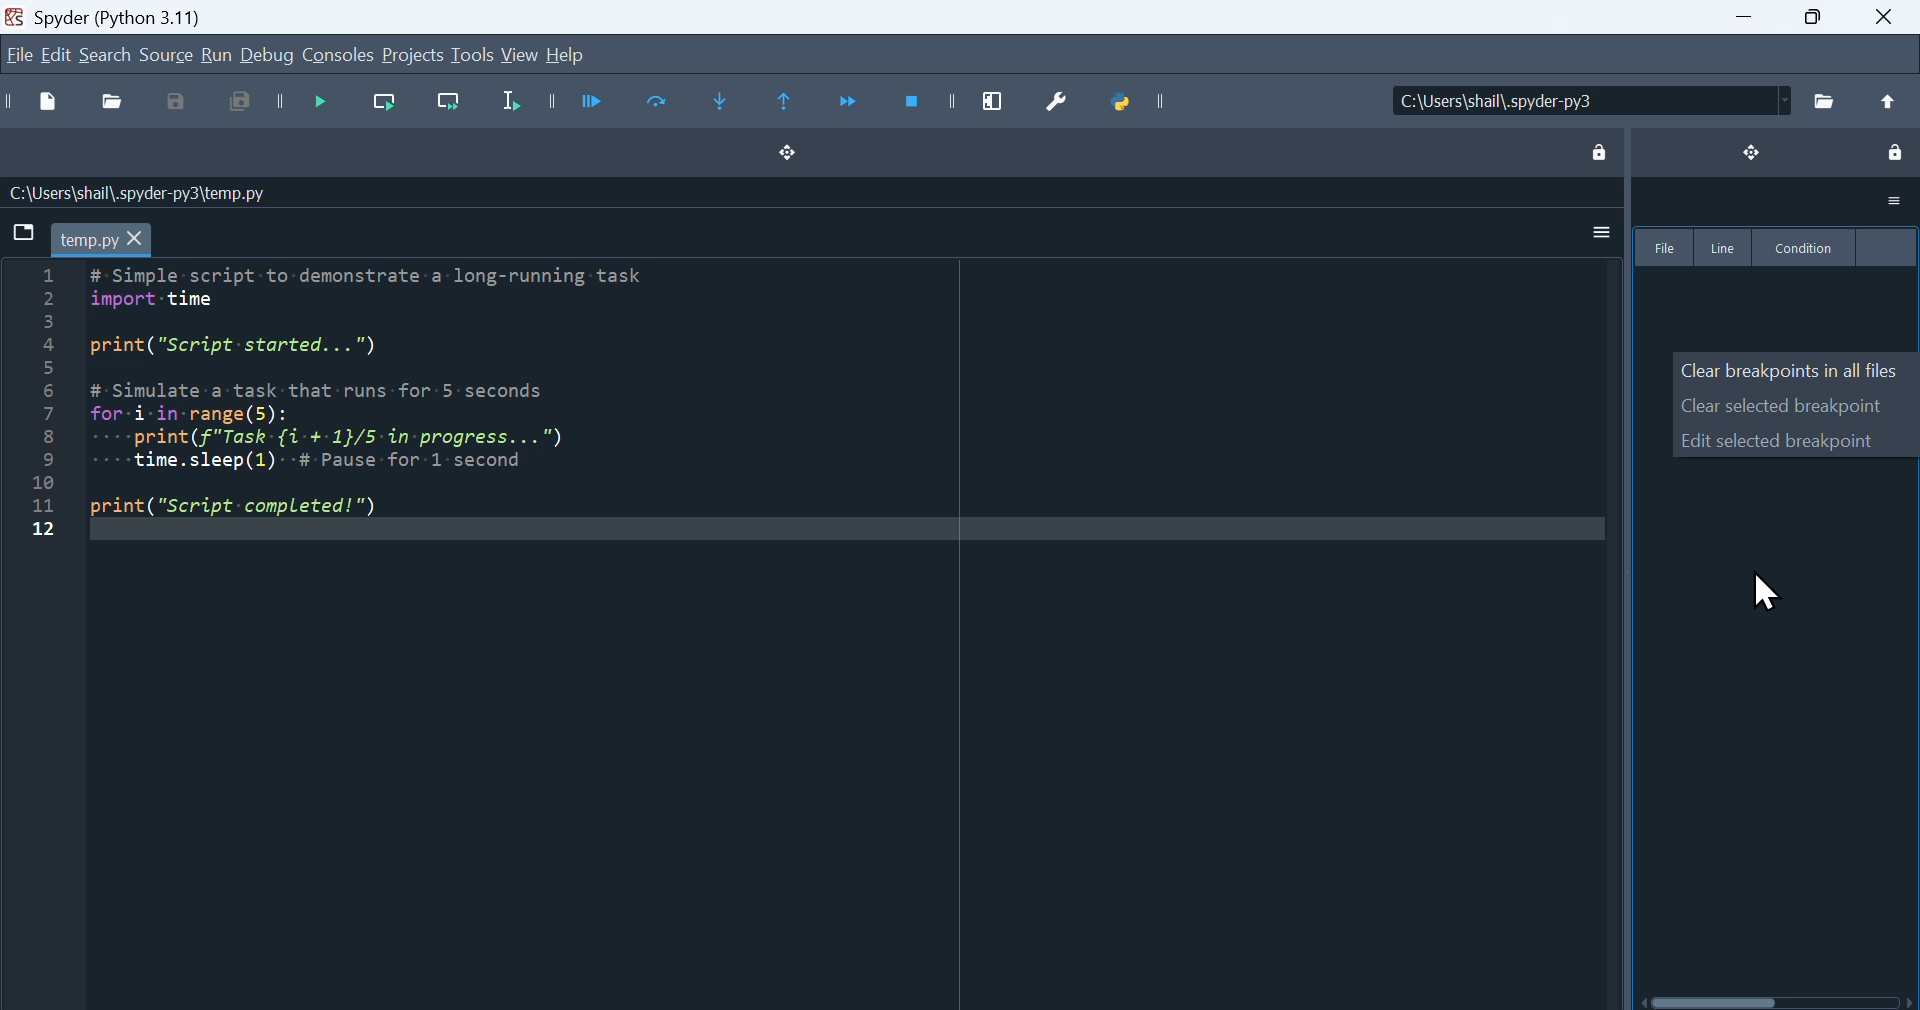 The image size is (1920, 1010). What do you see at coordinates (1752, 150) in the screenshot?
I see `drag and drop` at bounding box center [1752, 150].